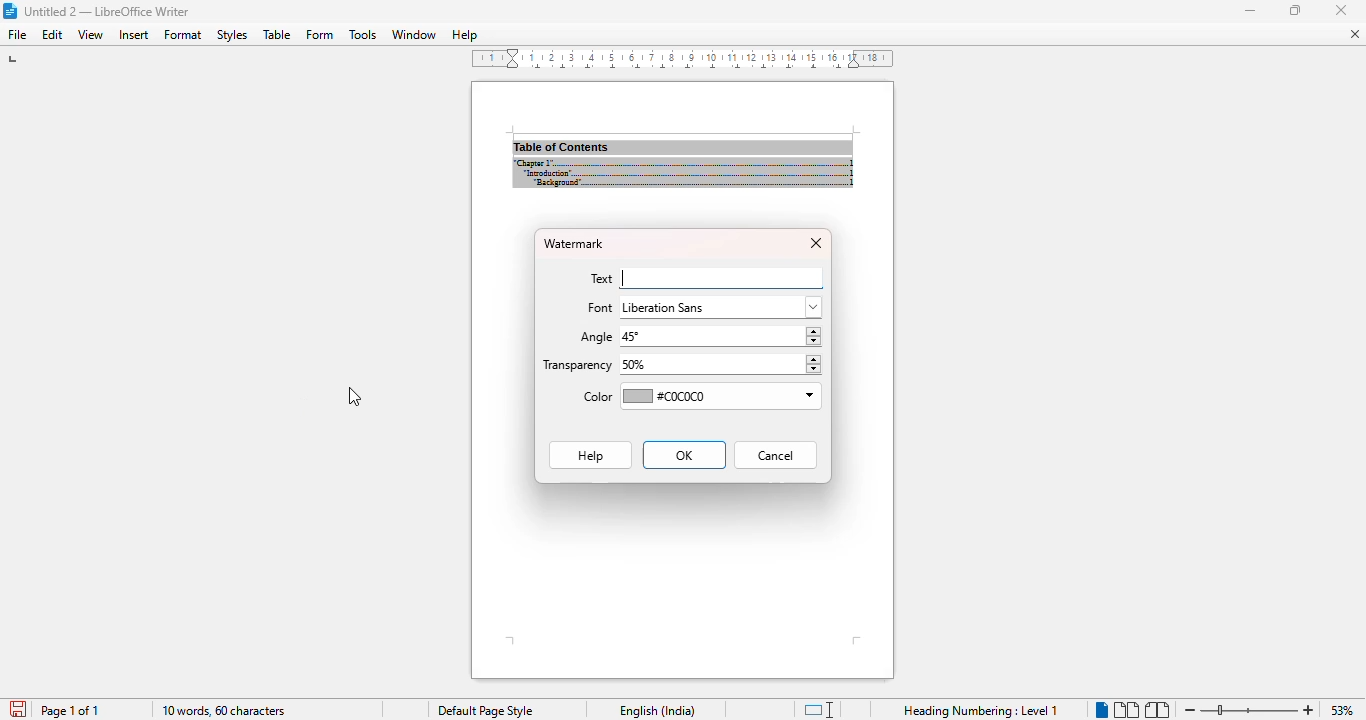  What do you see at coordinates (1190, 709) in the screenshot?
I see `zoom out` at bounding box center [1190, 709].